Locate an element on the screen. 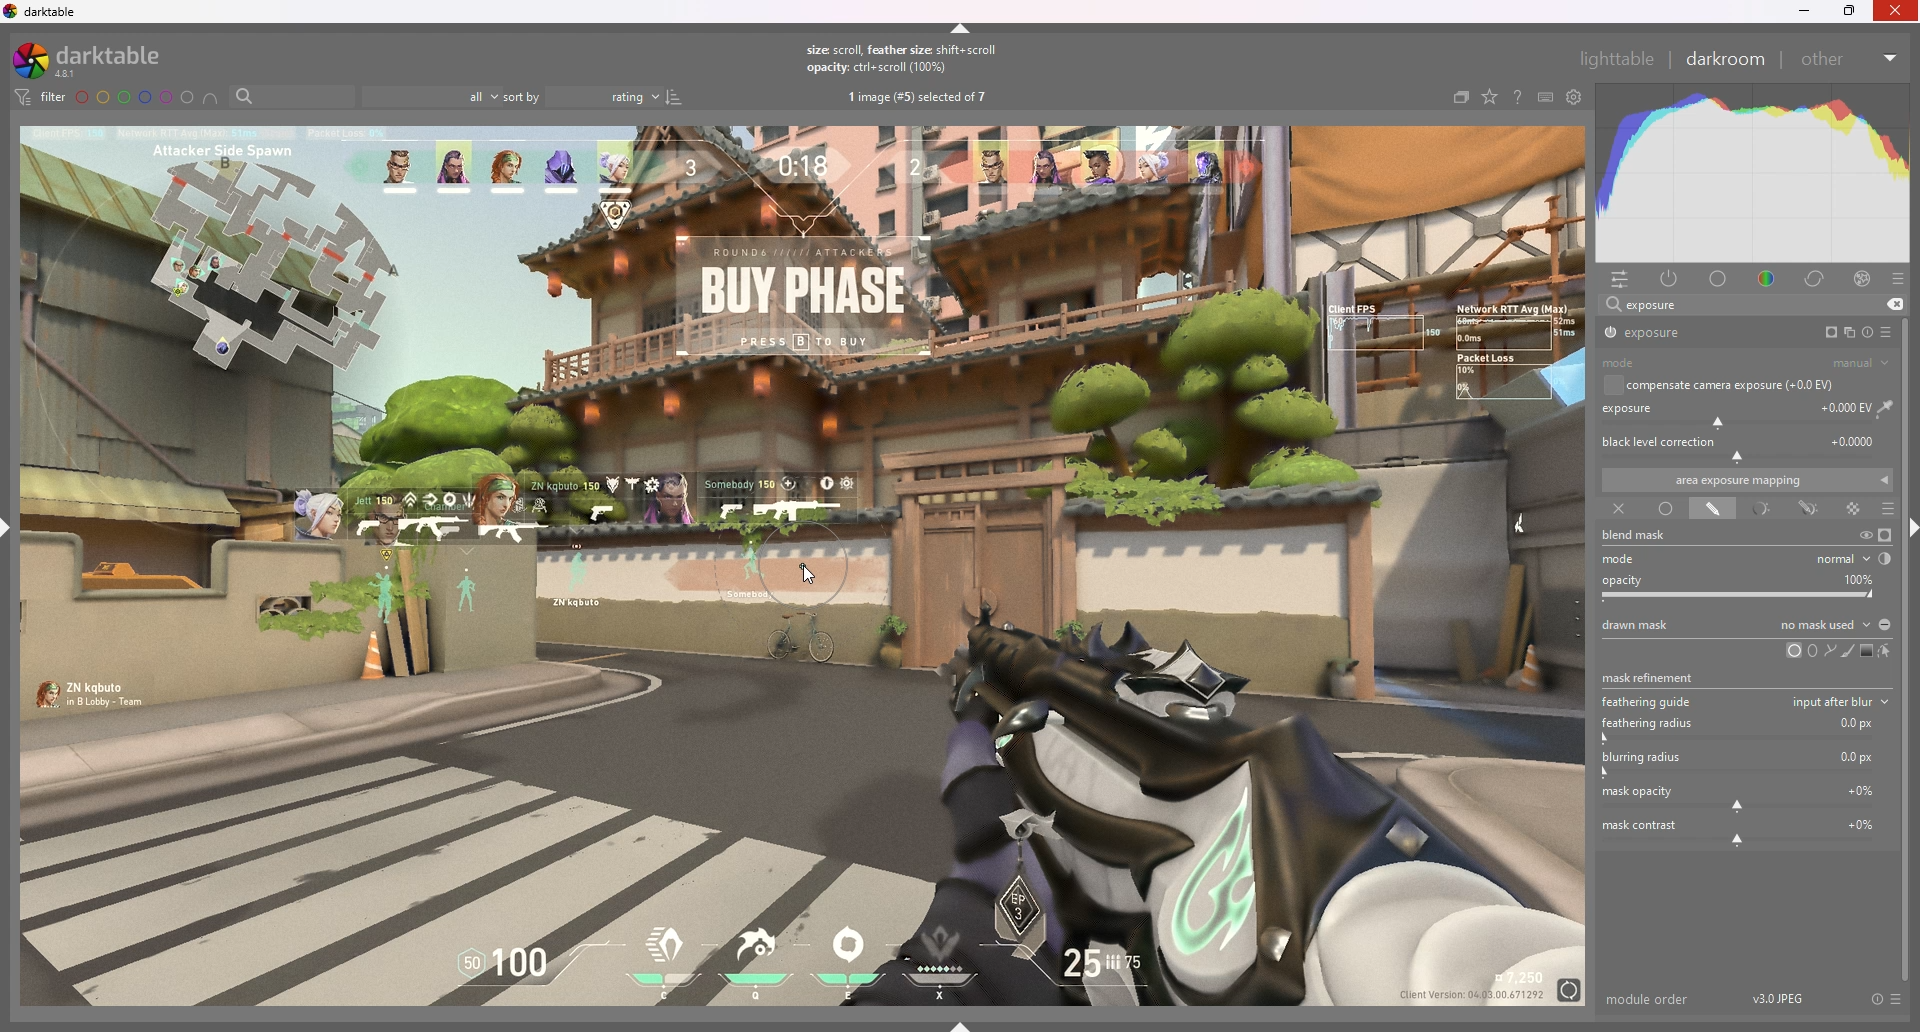 This screenshot has width=1920, height=1032. opacity is located at coordinates (1746, 587).